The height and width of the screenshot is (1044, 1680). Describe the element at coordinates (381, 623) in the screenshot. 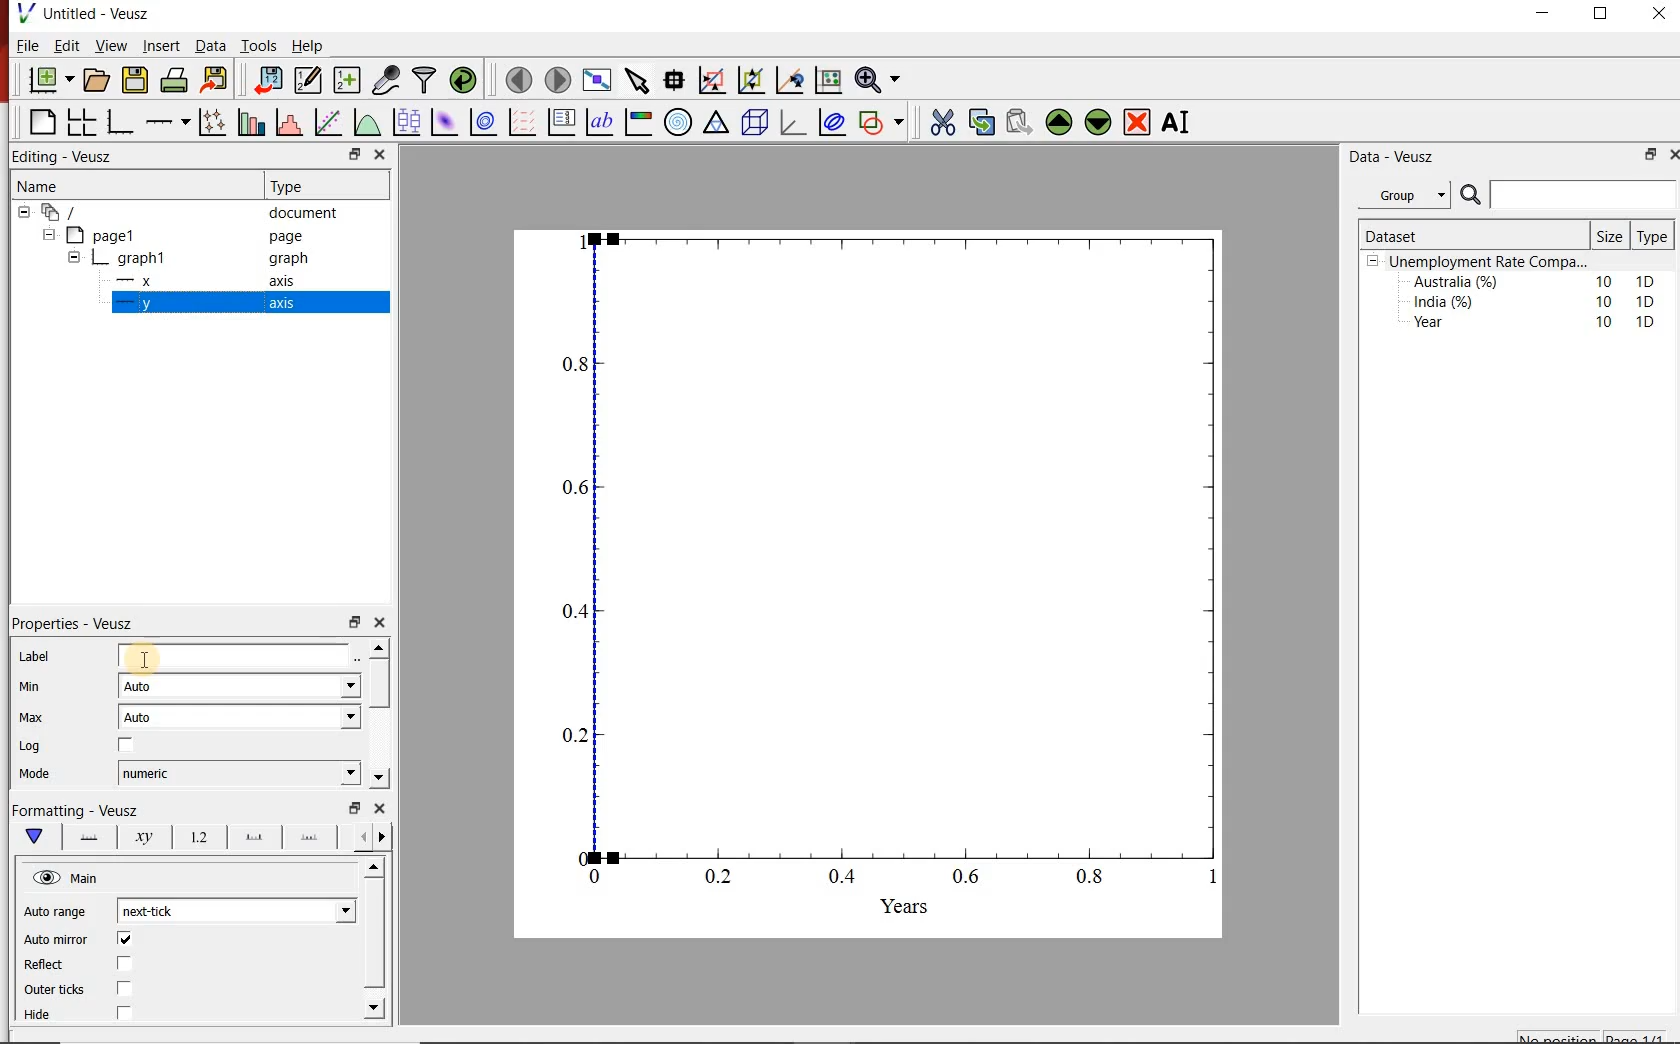

I see `close` at that location.